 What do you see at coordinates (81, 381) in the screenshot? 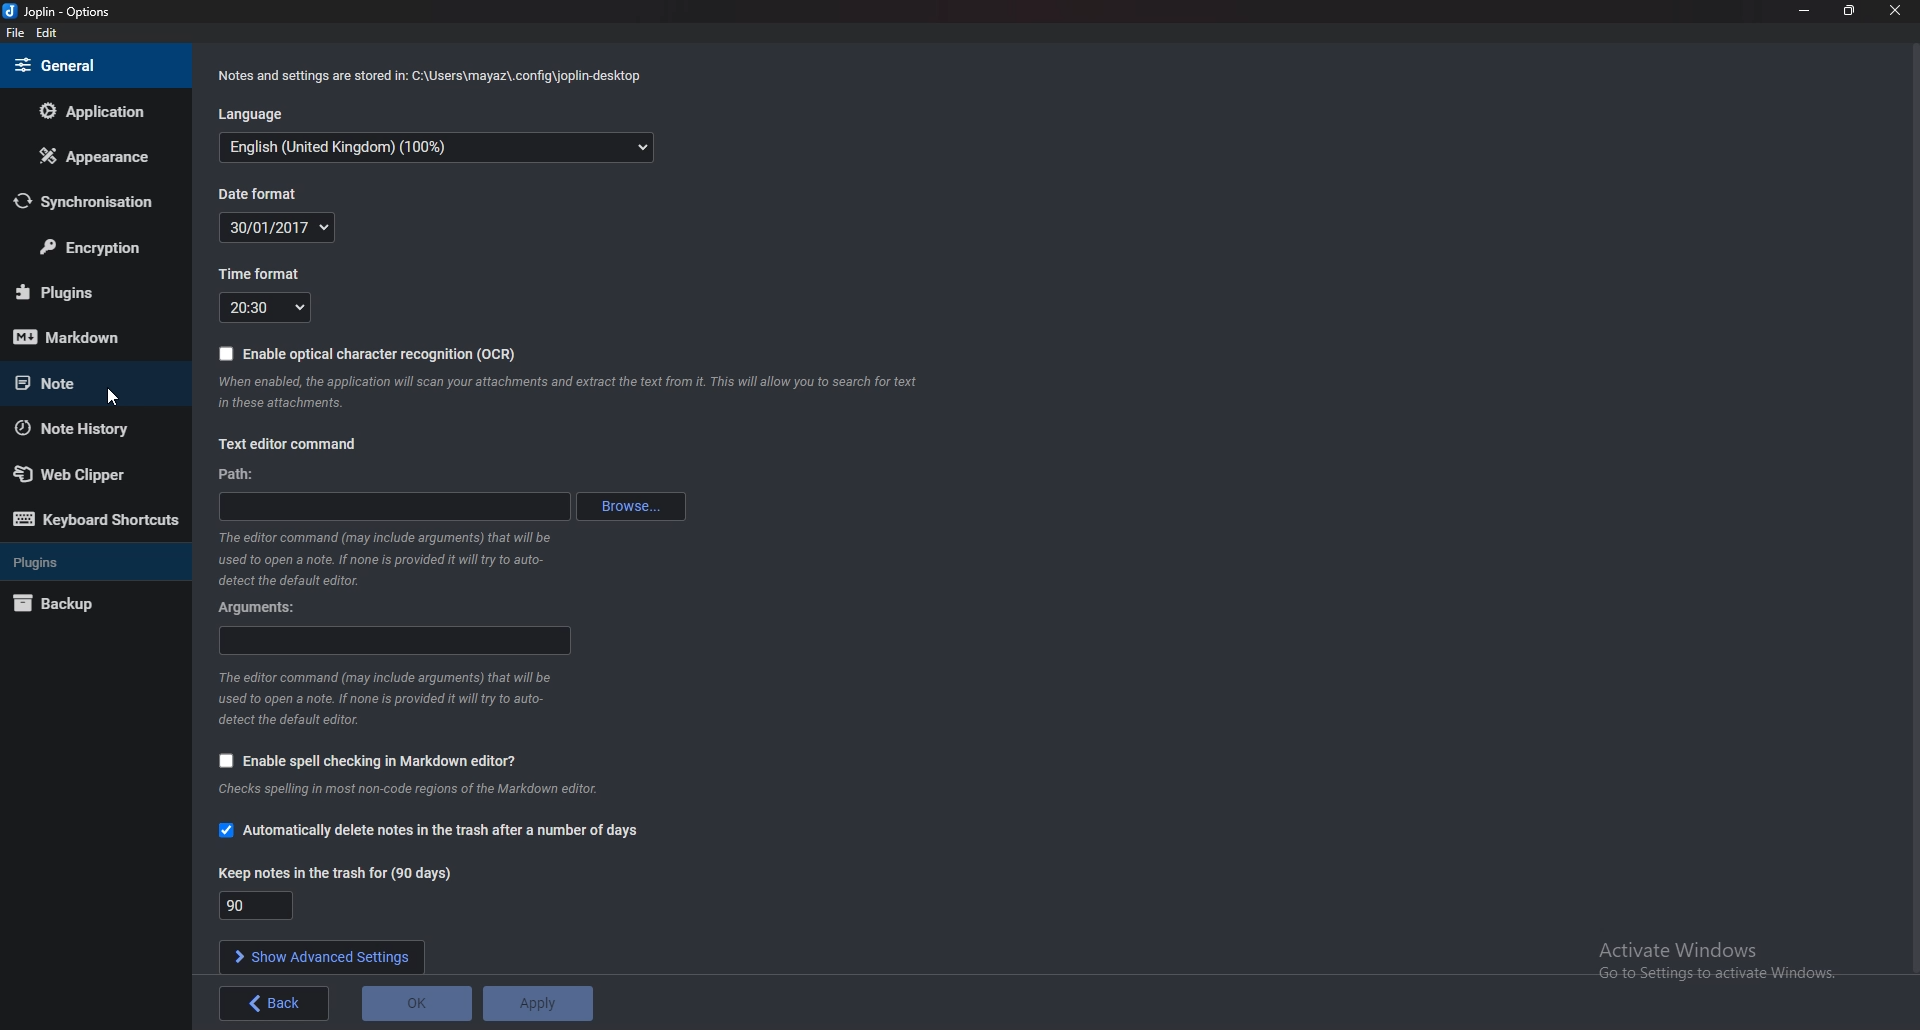
I see `note` at bounding box center [81, 381].